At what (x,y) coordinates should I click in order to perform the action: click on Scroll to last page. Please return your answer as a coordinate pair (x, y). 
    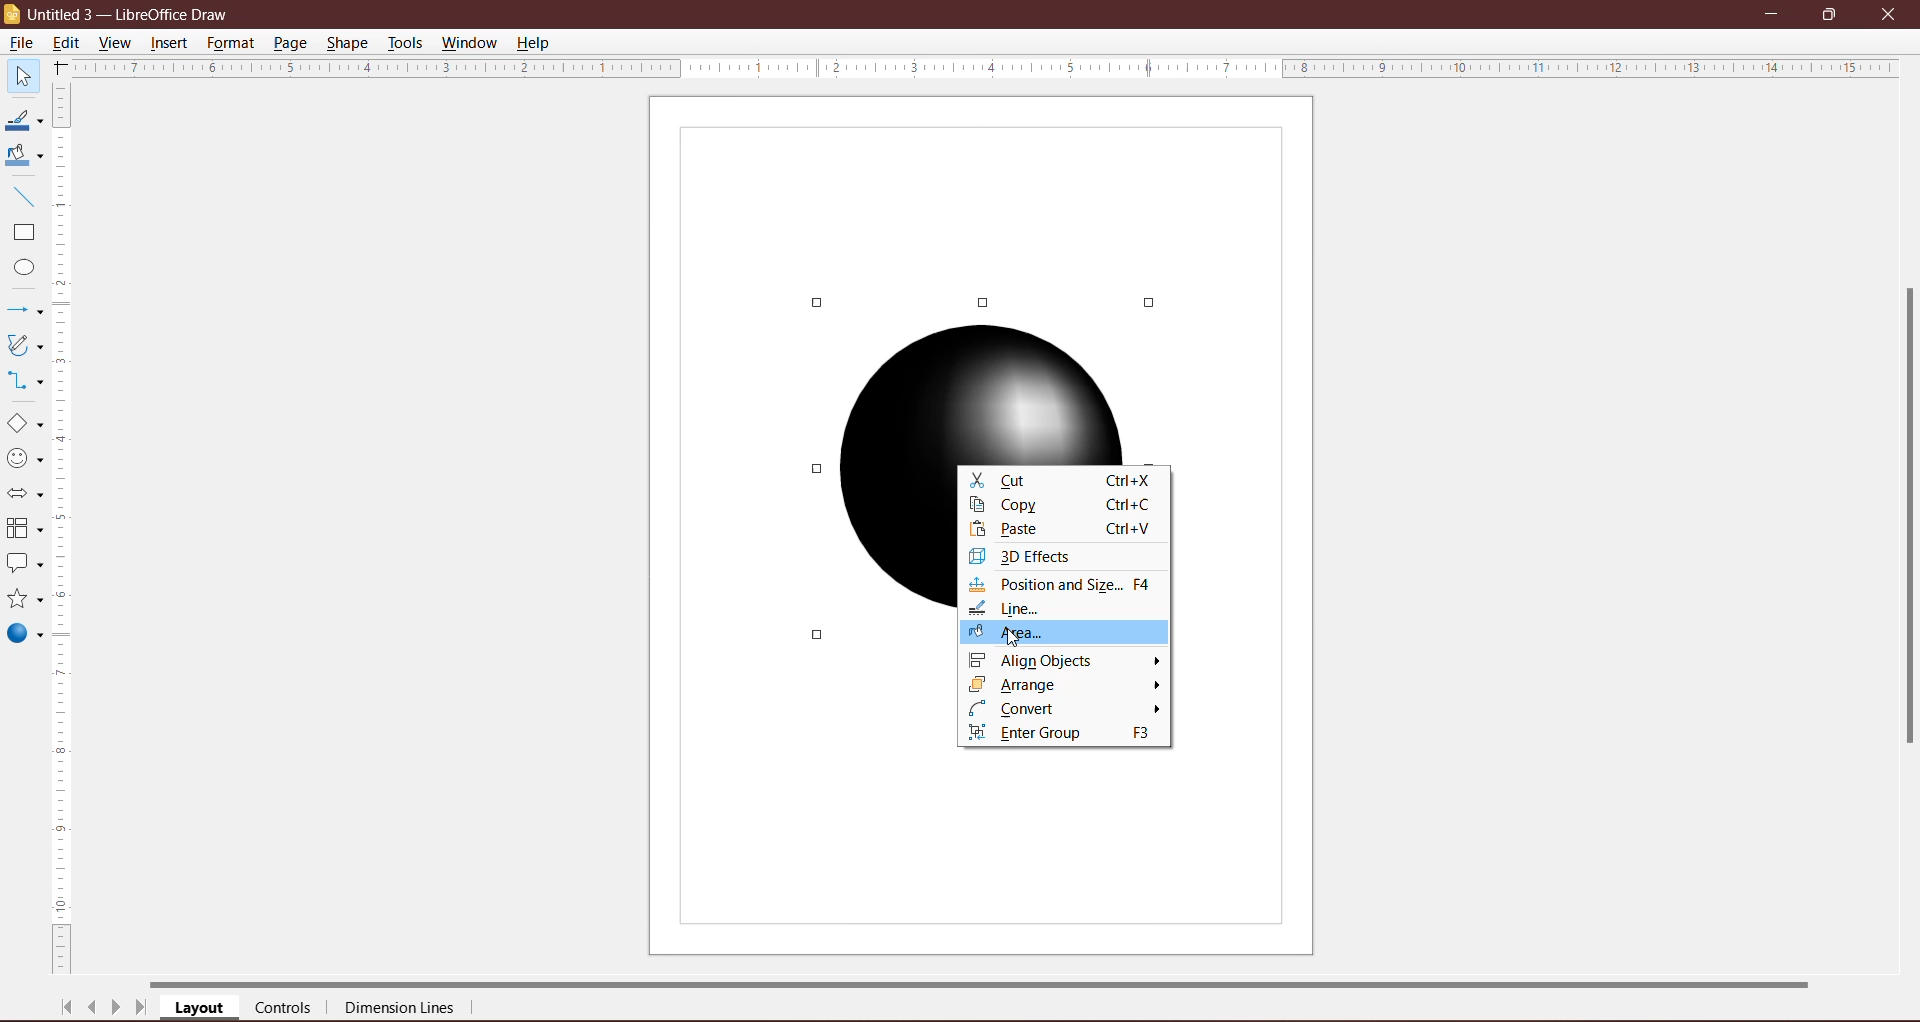
    Looking at the image, I should click on (142, 1010).